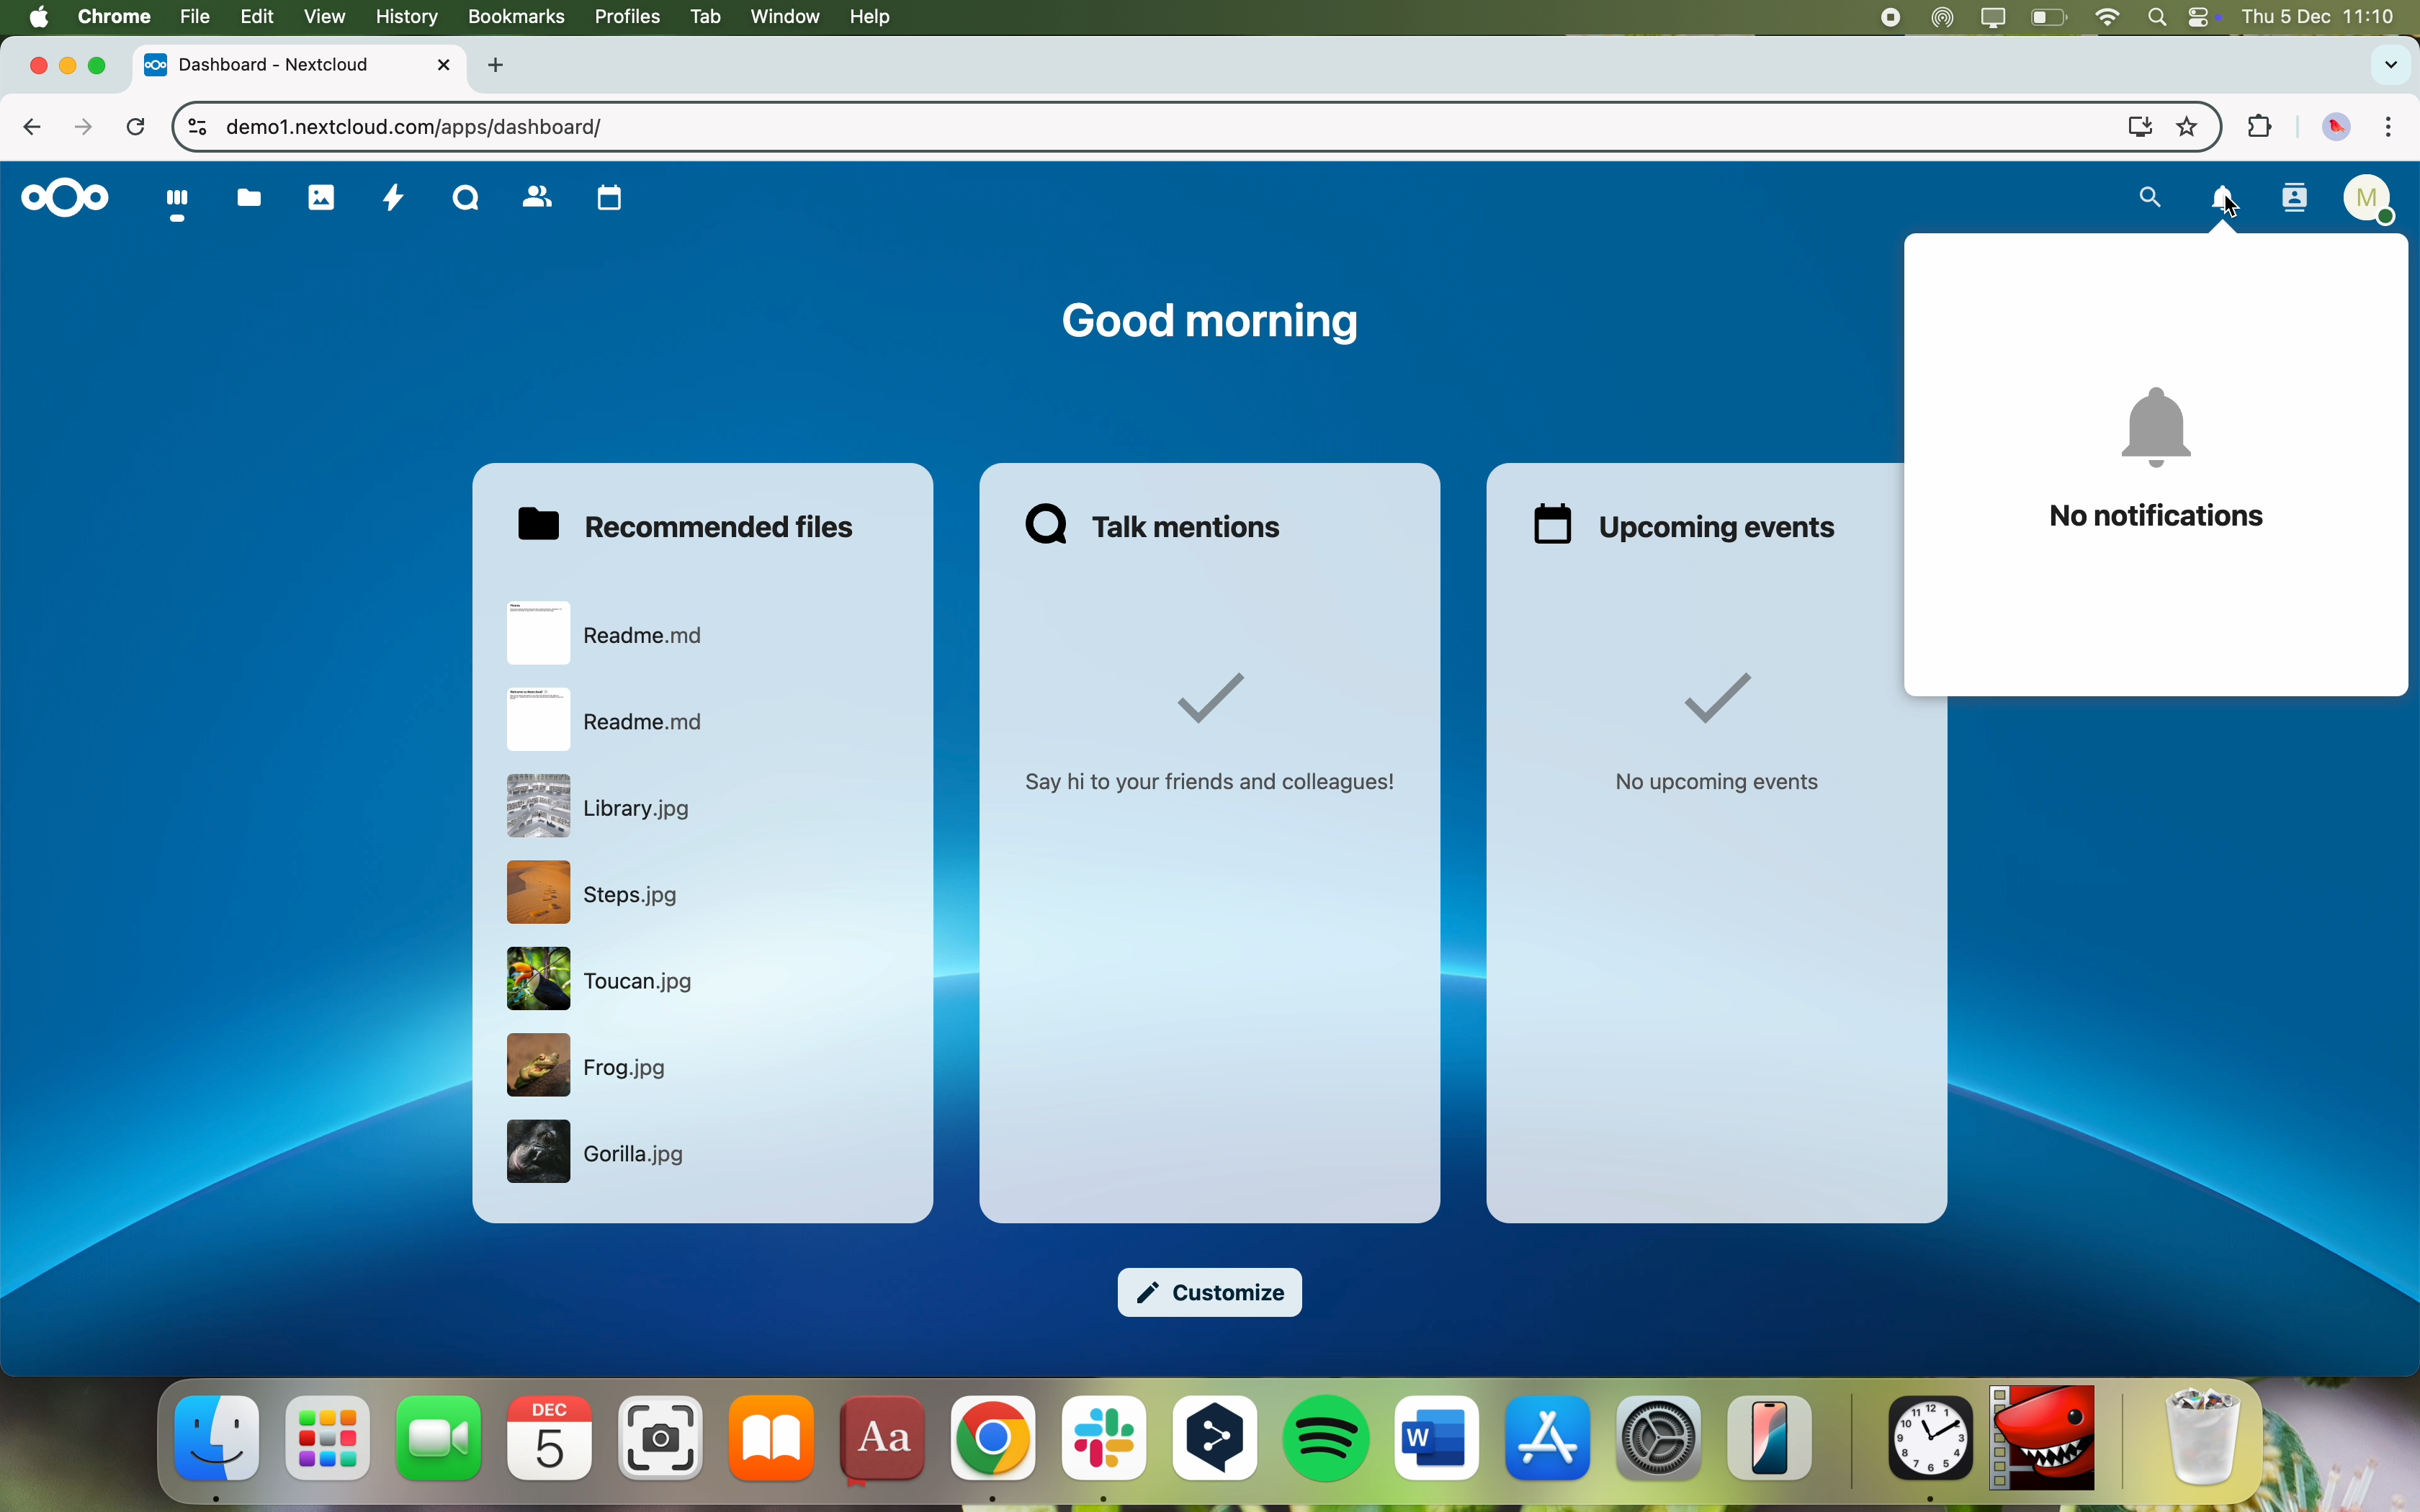 The width and height of the screenshot is (2420, 1512). Describe the element at coordinates (1161, 522) in the screenshot. I see `talk mentions` at that location.